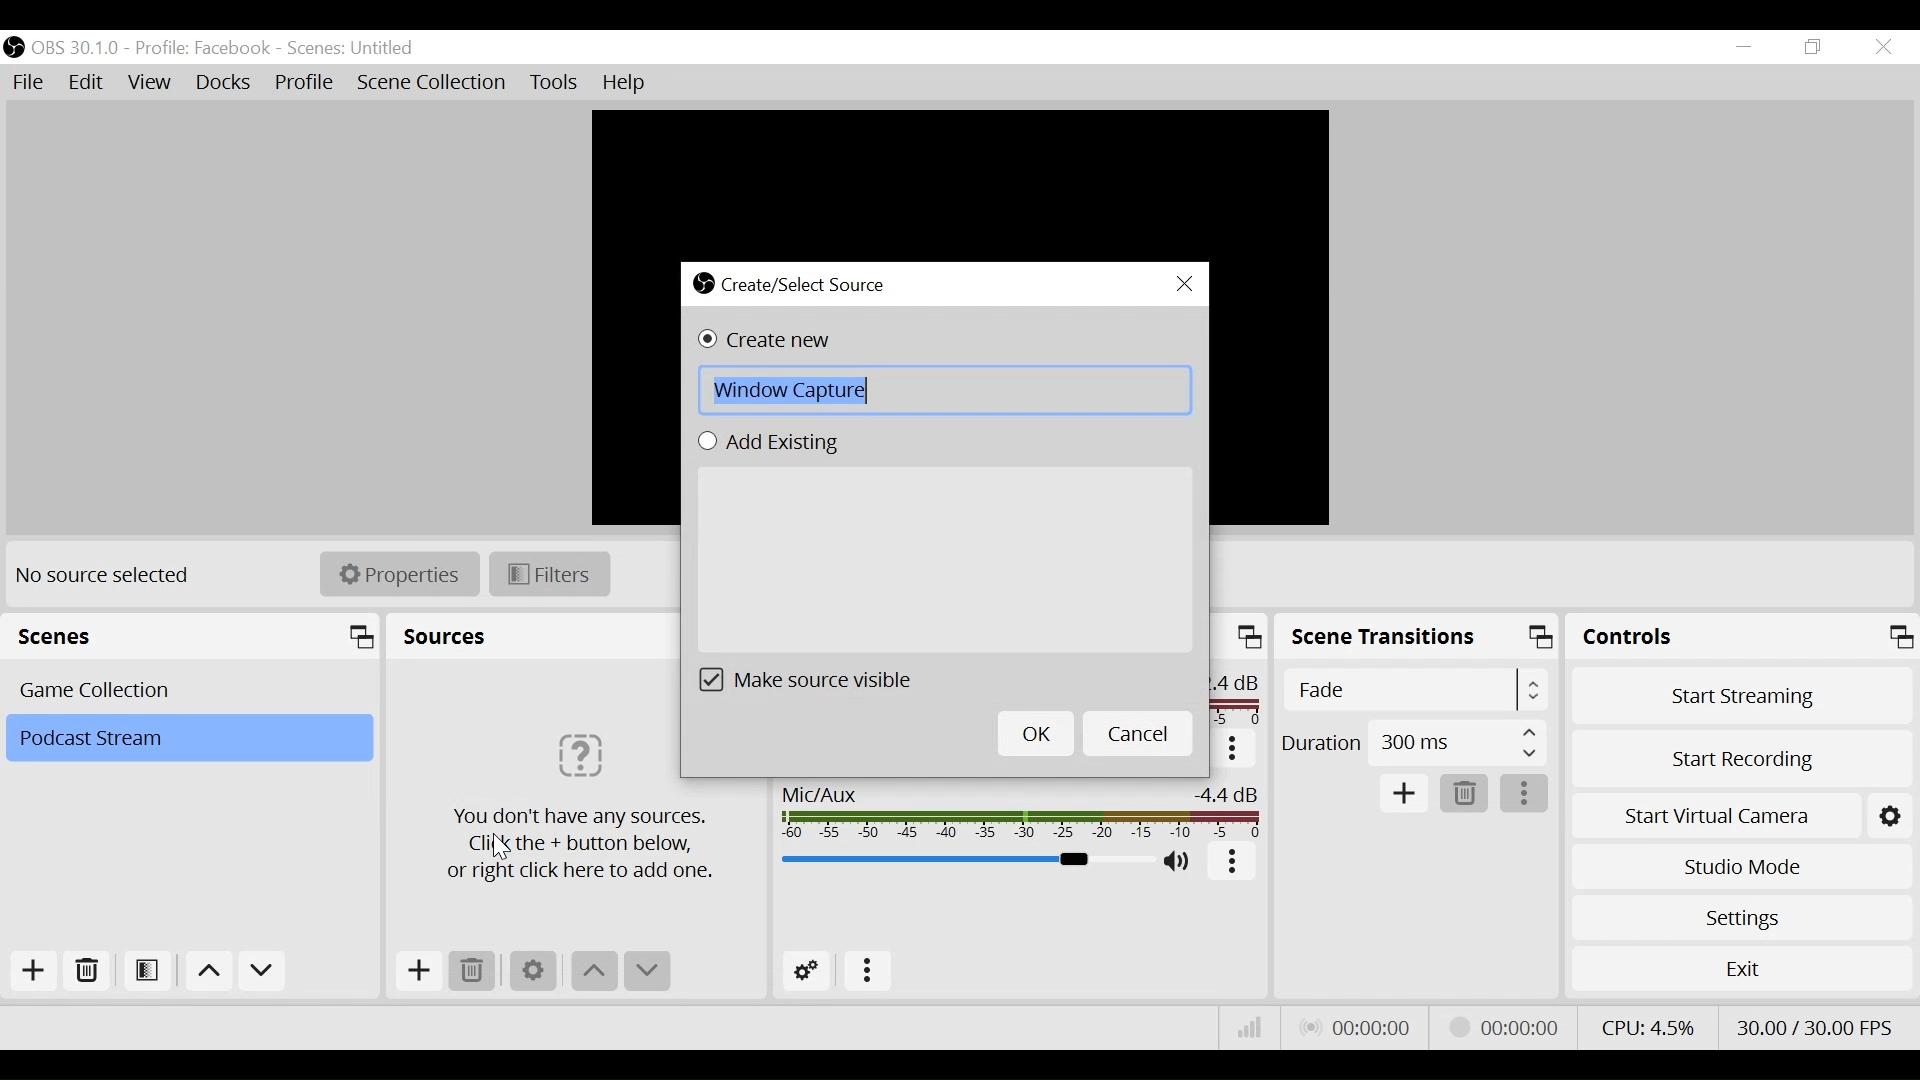 The image size is (1920, 1080). Describe the element at coordinates (964, 860) in the screenshot. I see `Mic/Aux` at that location.